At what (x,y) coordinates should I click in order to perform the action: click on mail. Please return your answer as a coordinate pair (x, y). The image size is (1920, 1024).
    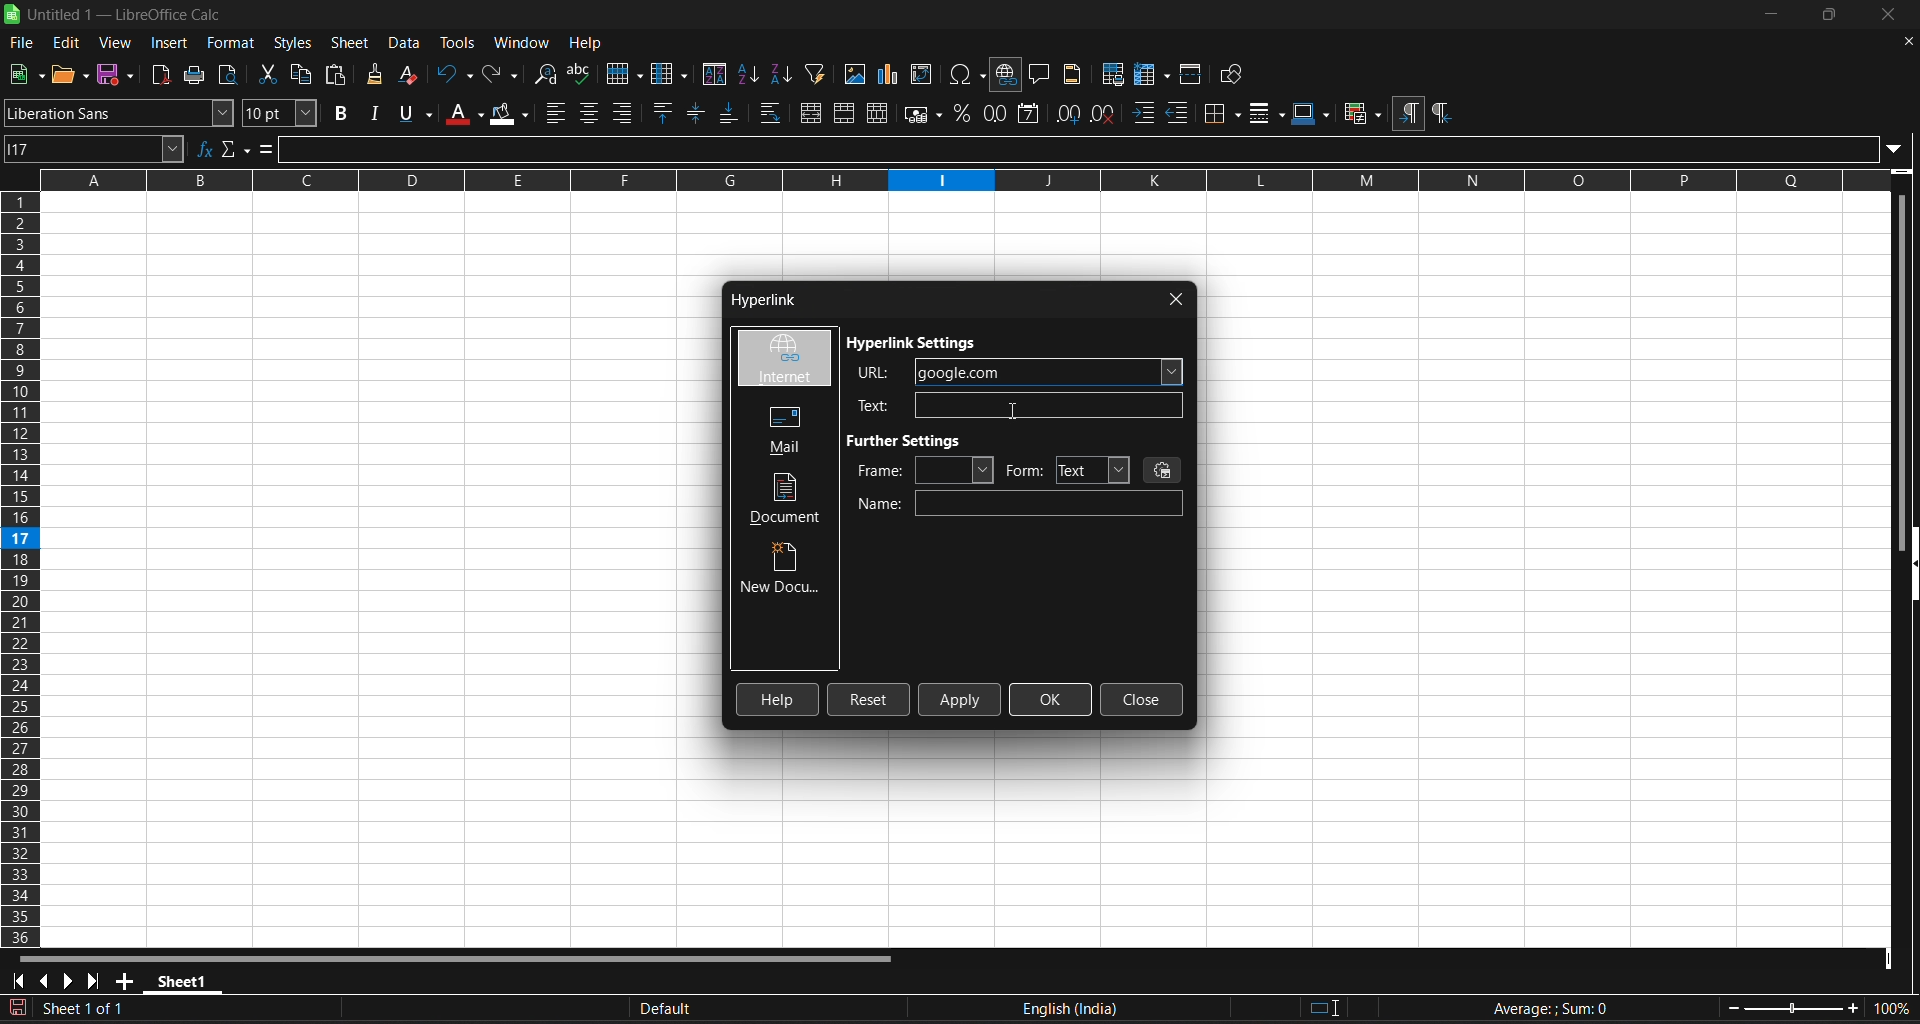
    Looking at the image, I should click on (779, 428).